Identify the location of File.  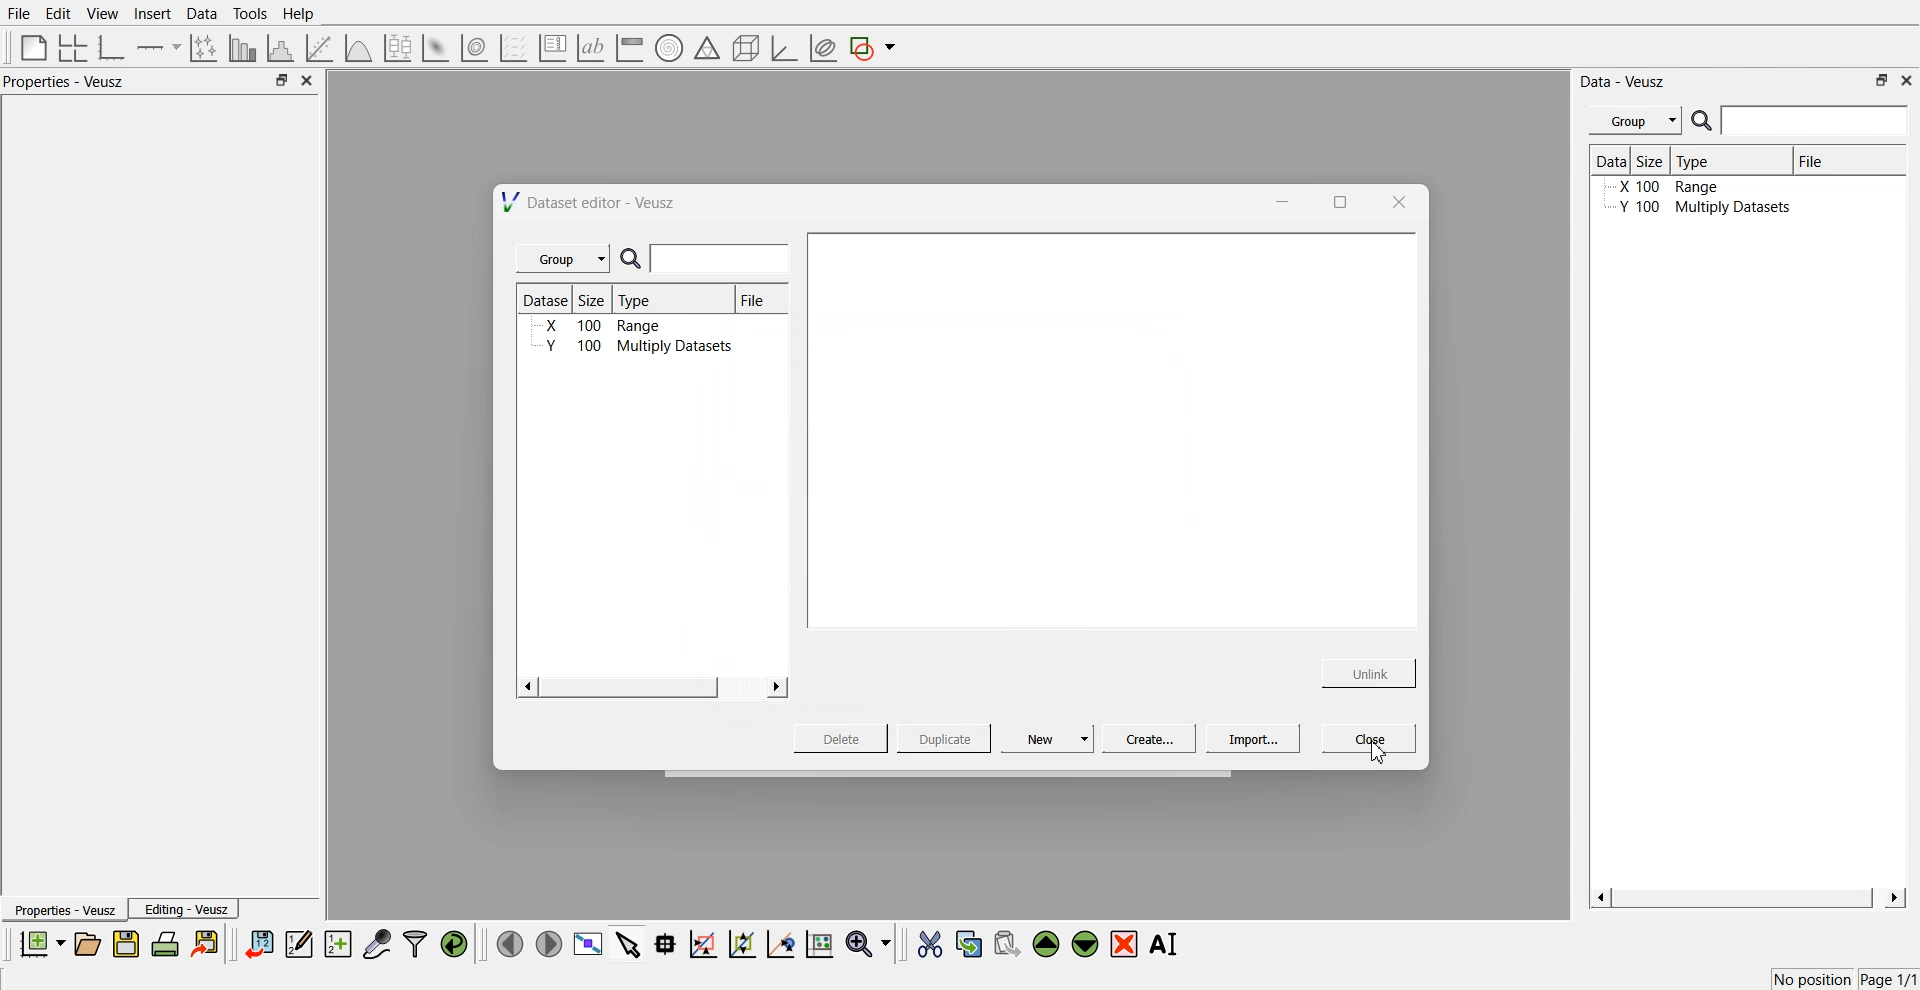
(20, 14).